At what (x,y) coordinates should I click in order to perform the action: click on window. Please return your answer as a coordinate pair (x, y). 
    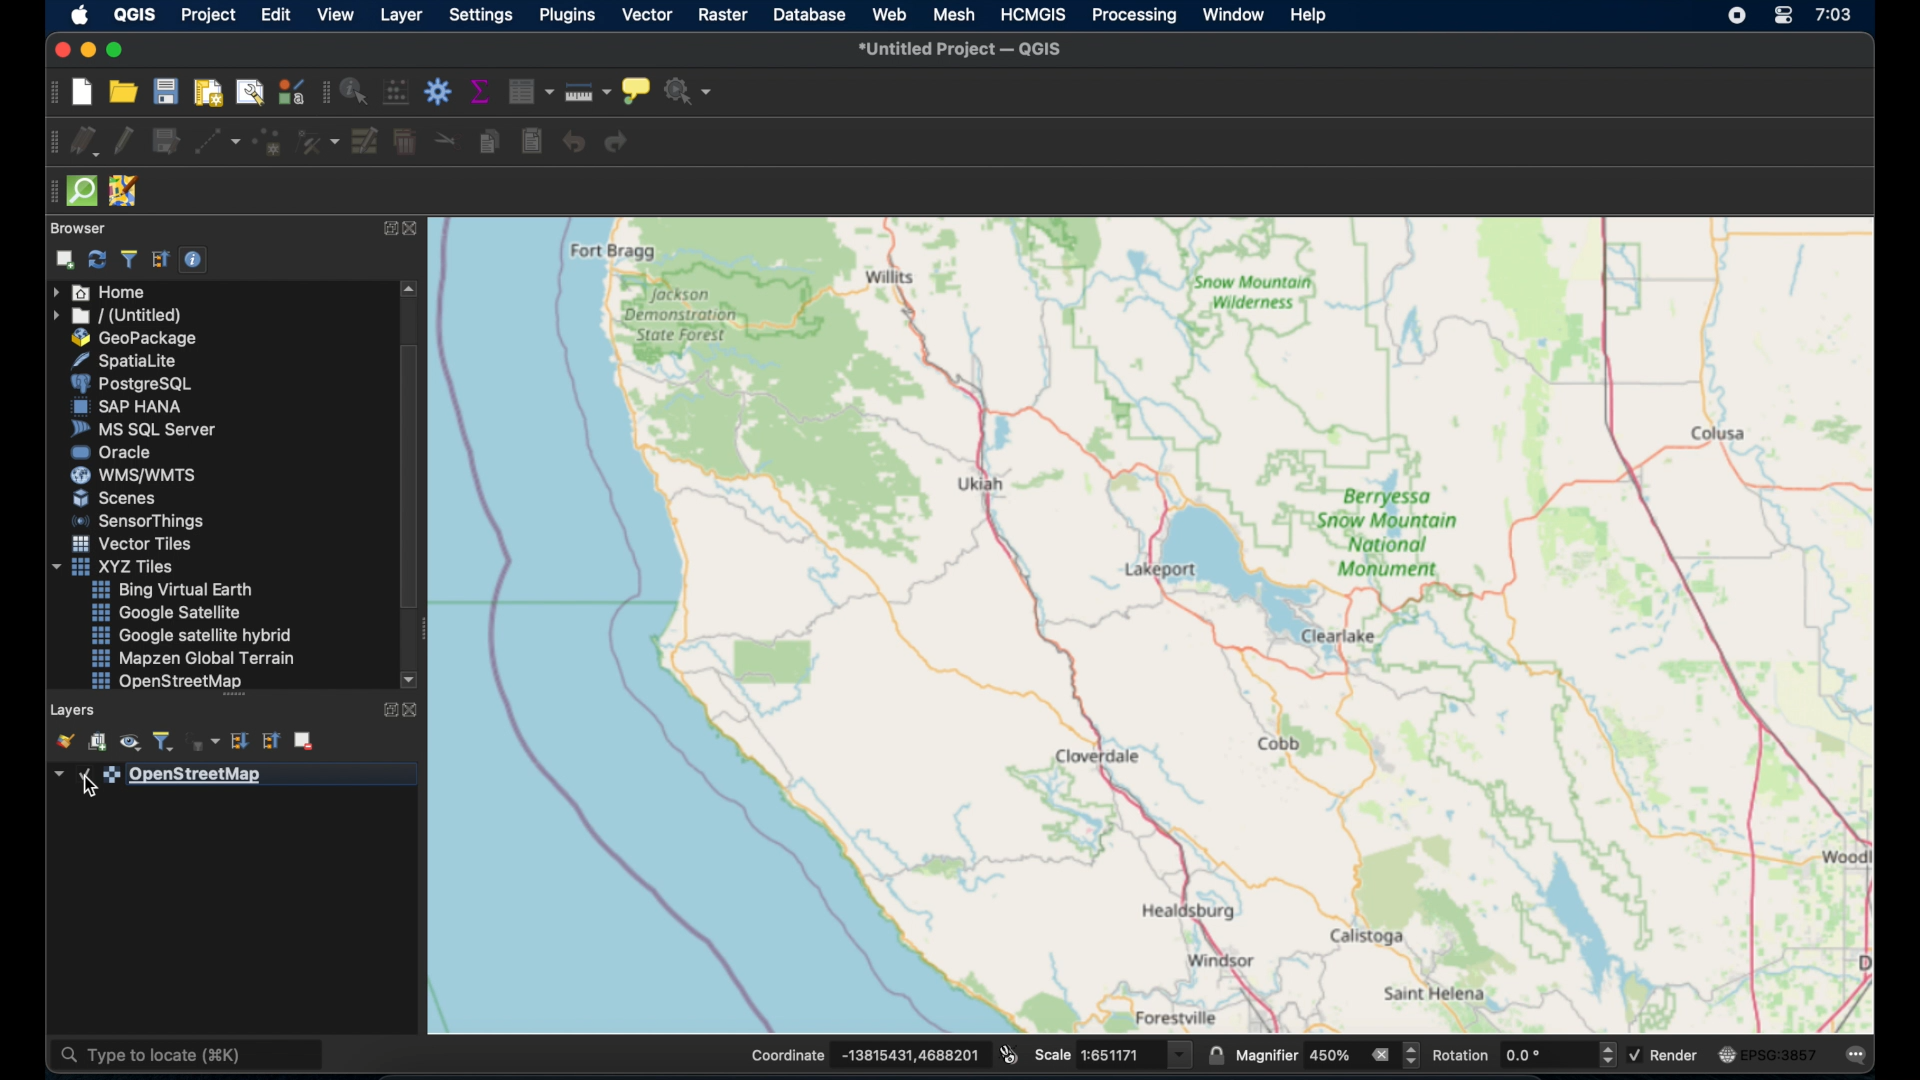
    Looking at the image, I should click on (1235, 15).